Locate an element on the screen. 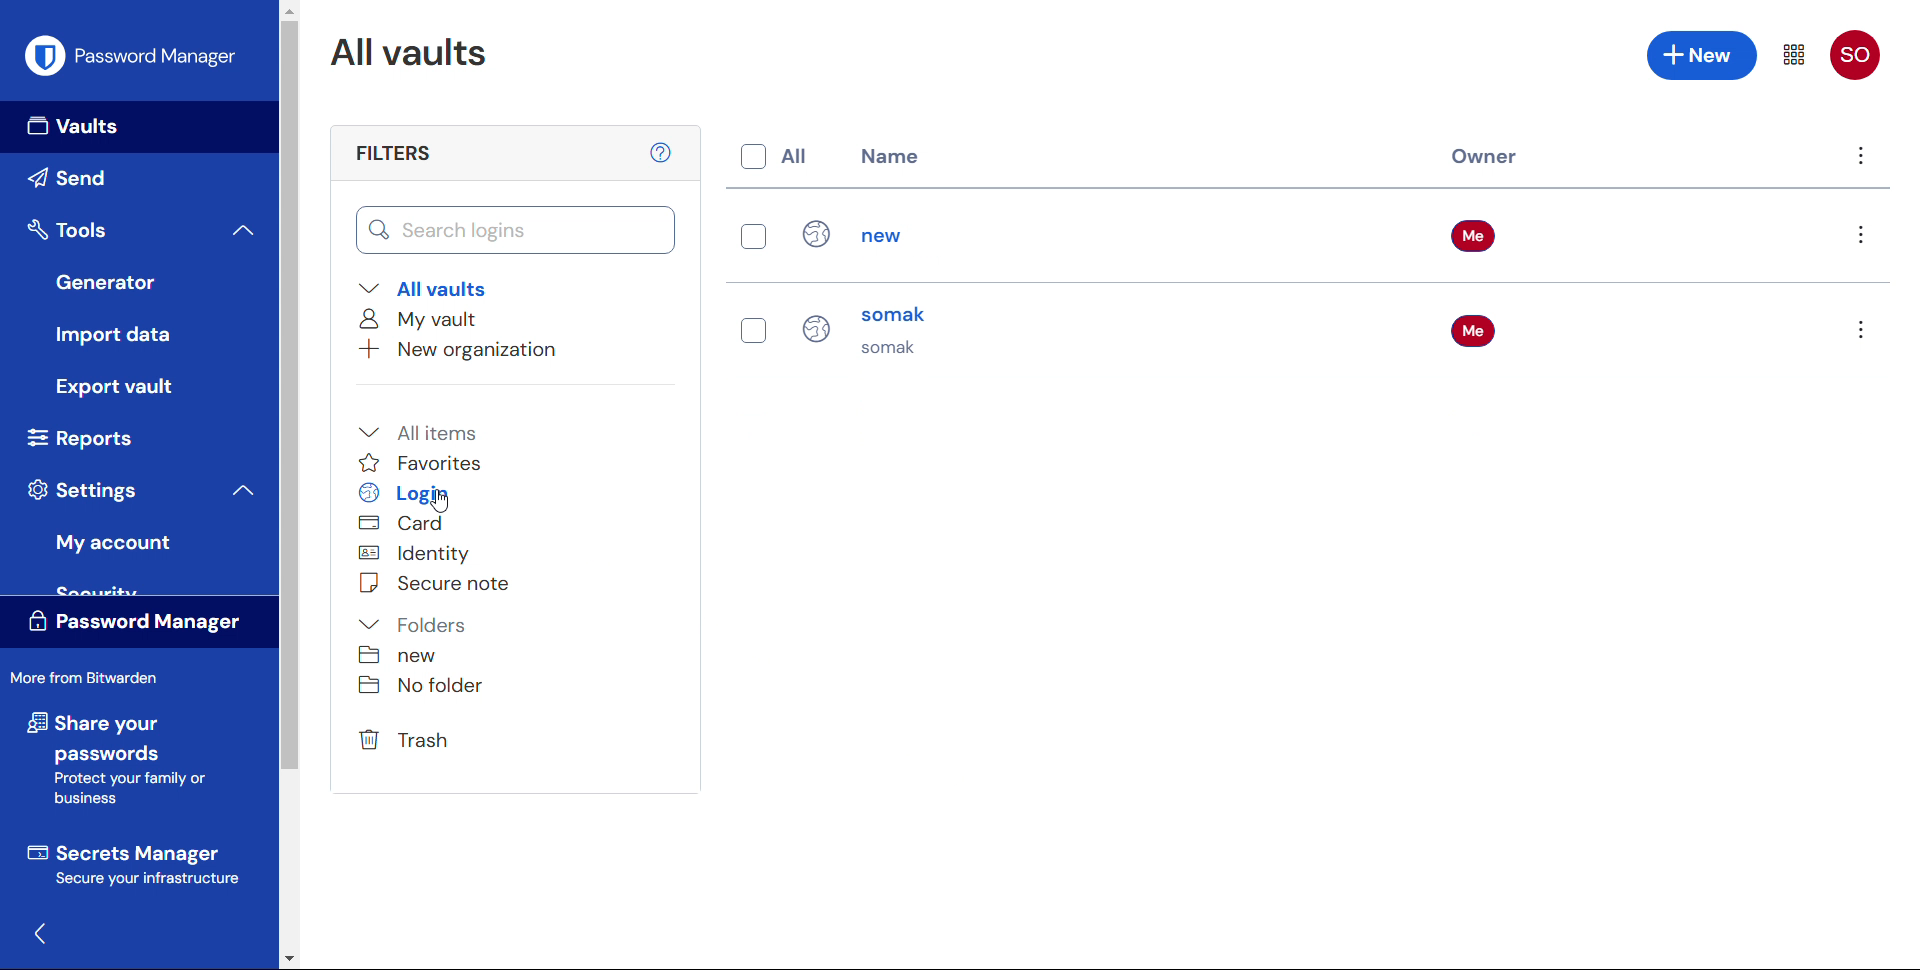  Me is located at coordinates (1475, 328).